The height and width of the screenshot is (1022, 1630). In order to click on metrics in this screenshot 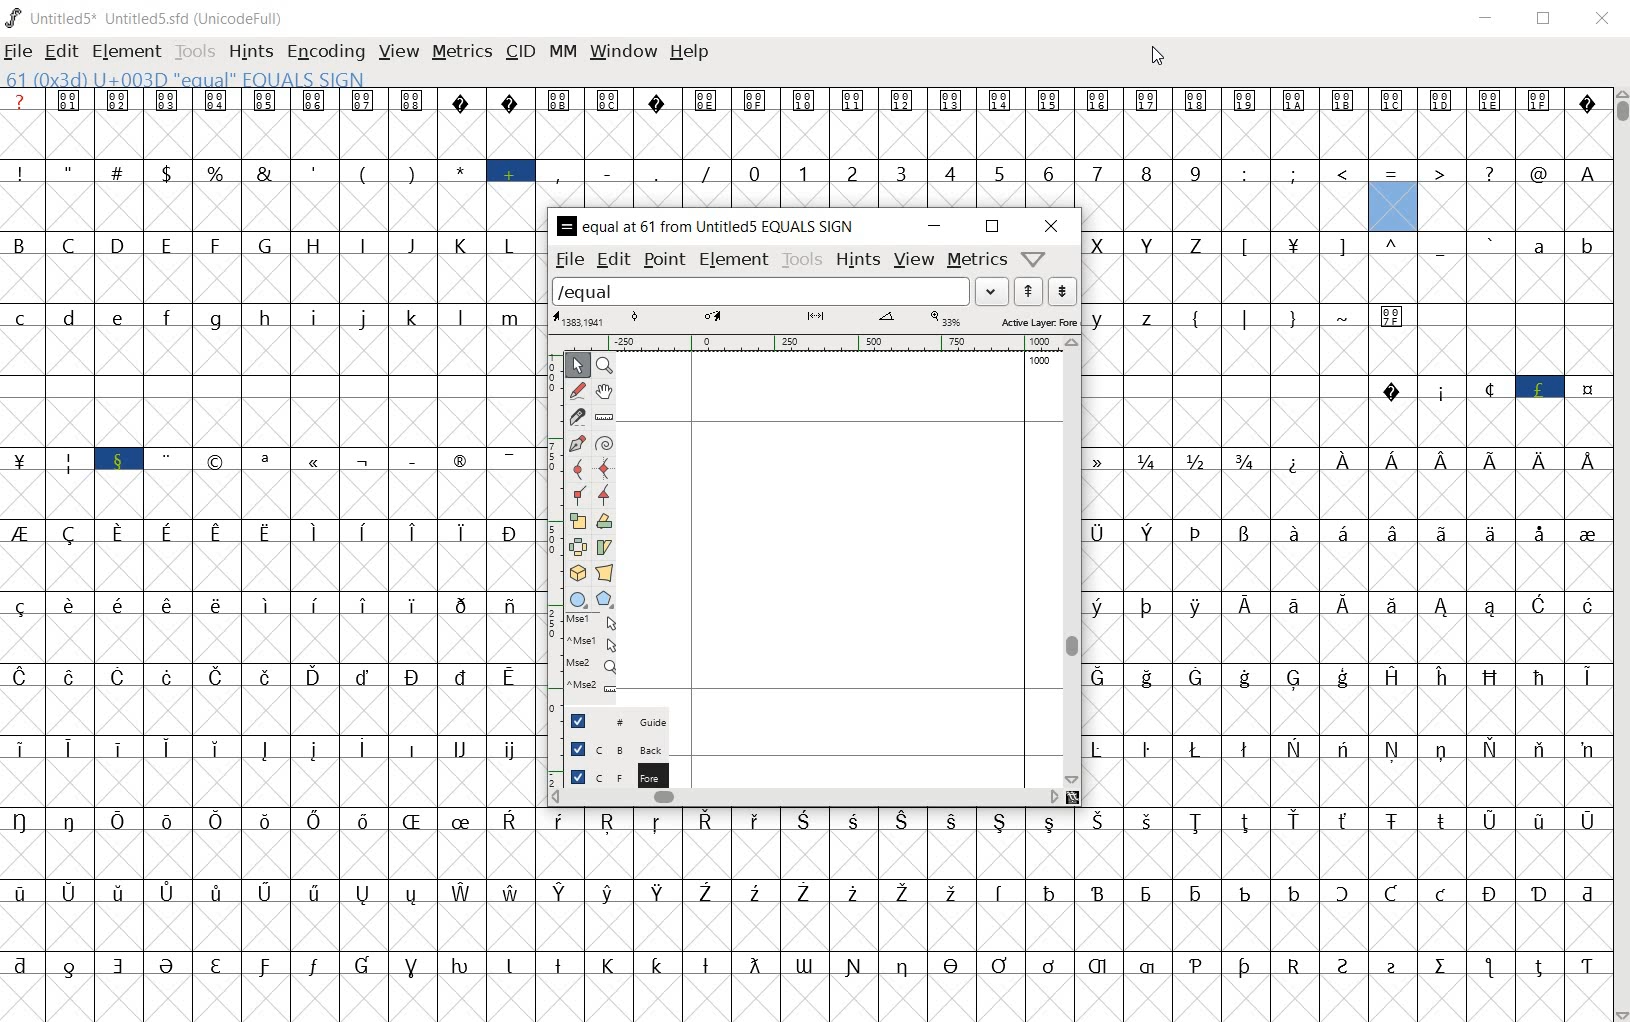, I will do `click(461, 52)`.